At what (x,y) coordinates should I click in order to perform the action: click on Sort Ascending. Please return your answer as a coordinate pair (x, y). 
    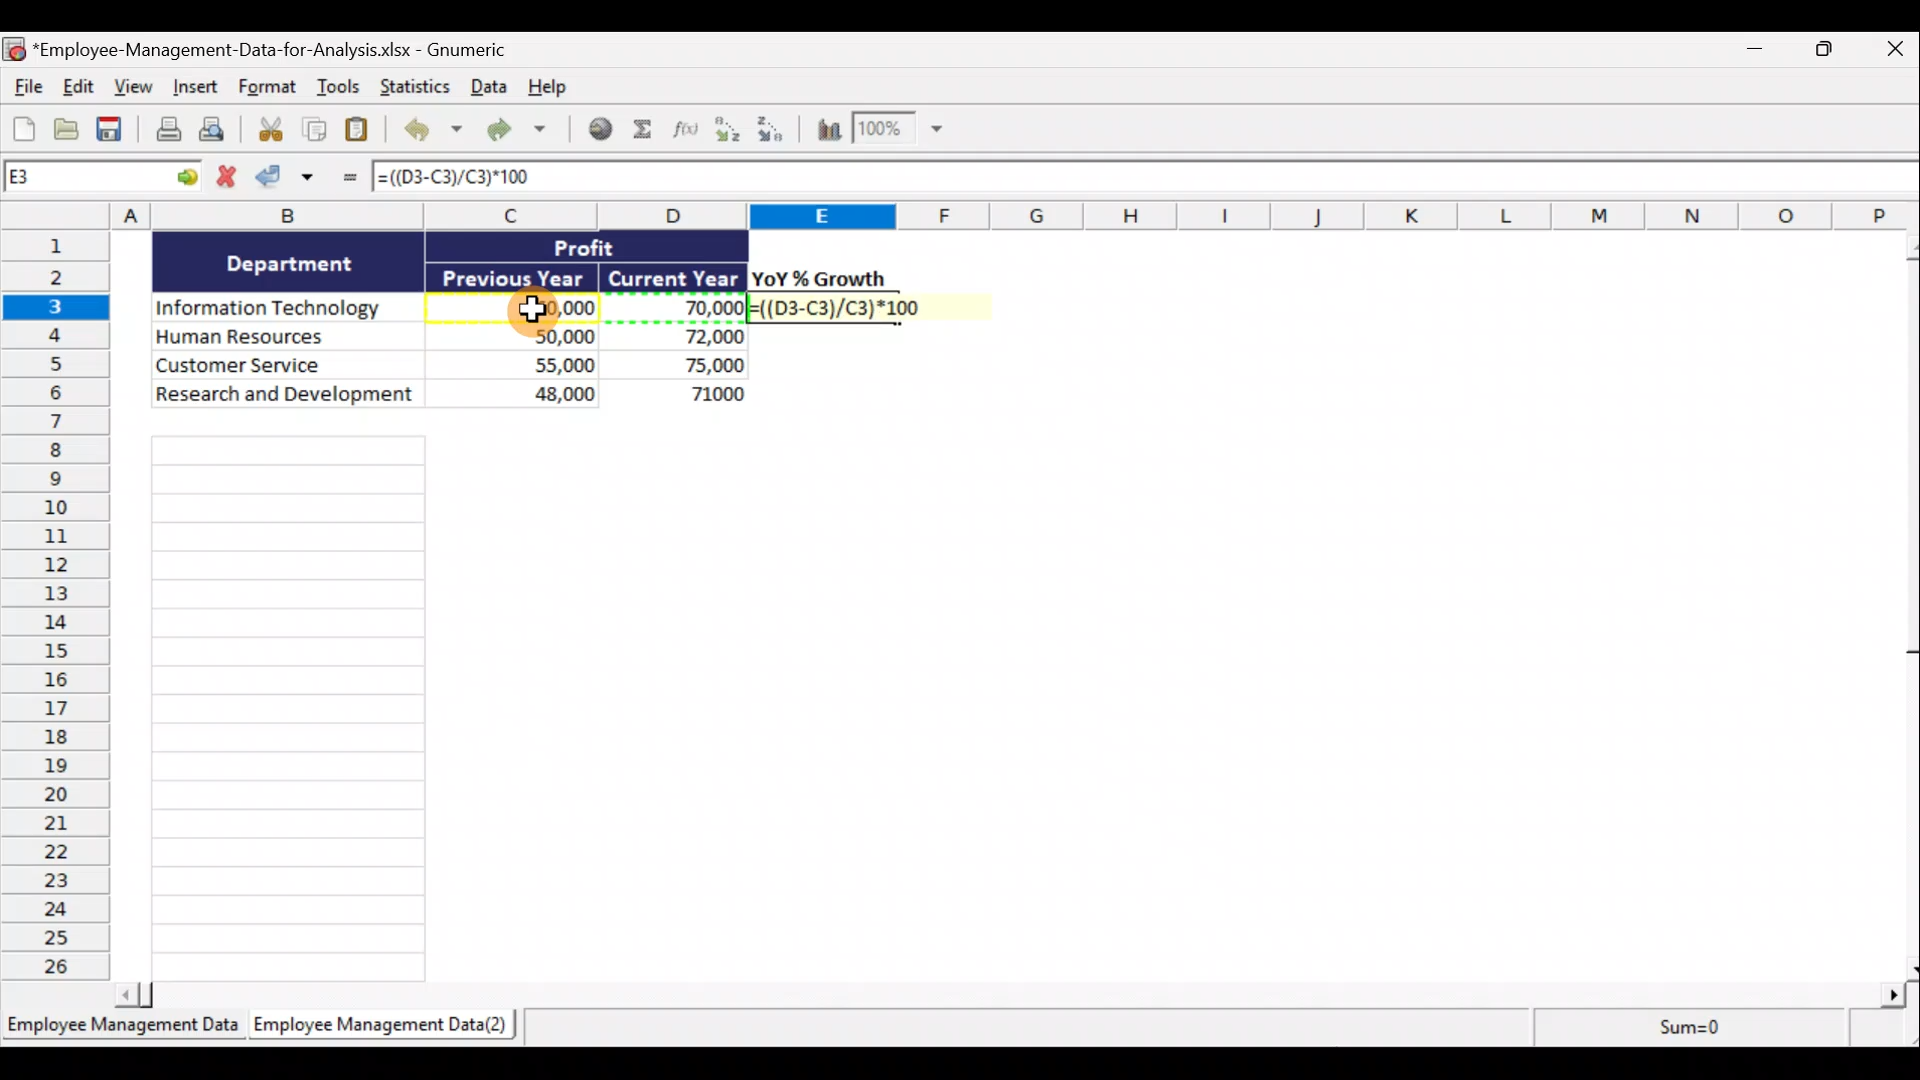
    Looking at the image, I should click on (729, 132).